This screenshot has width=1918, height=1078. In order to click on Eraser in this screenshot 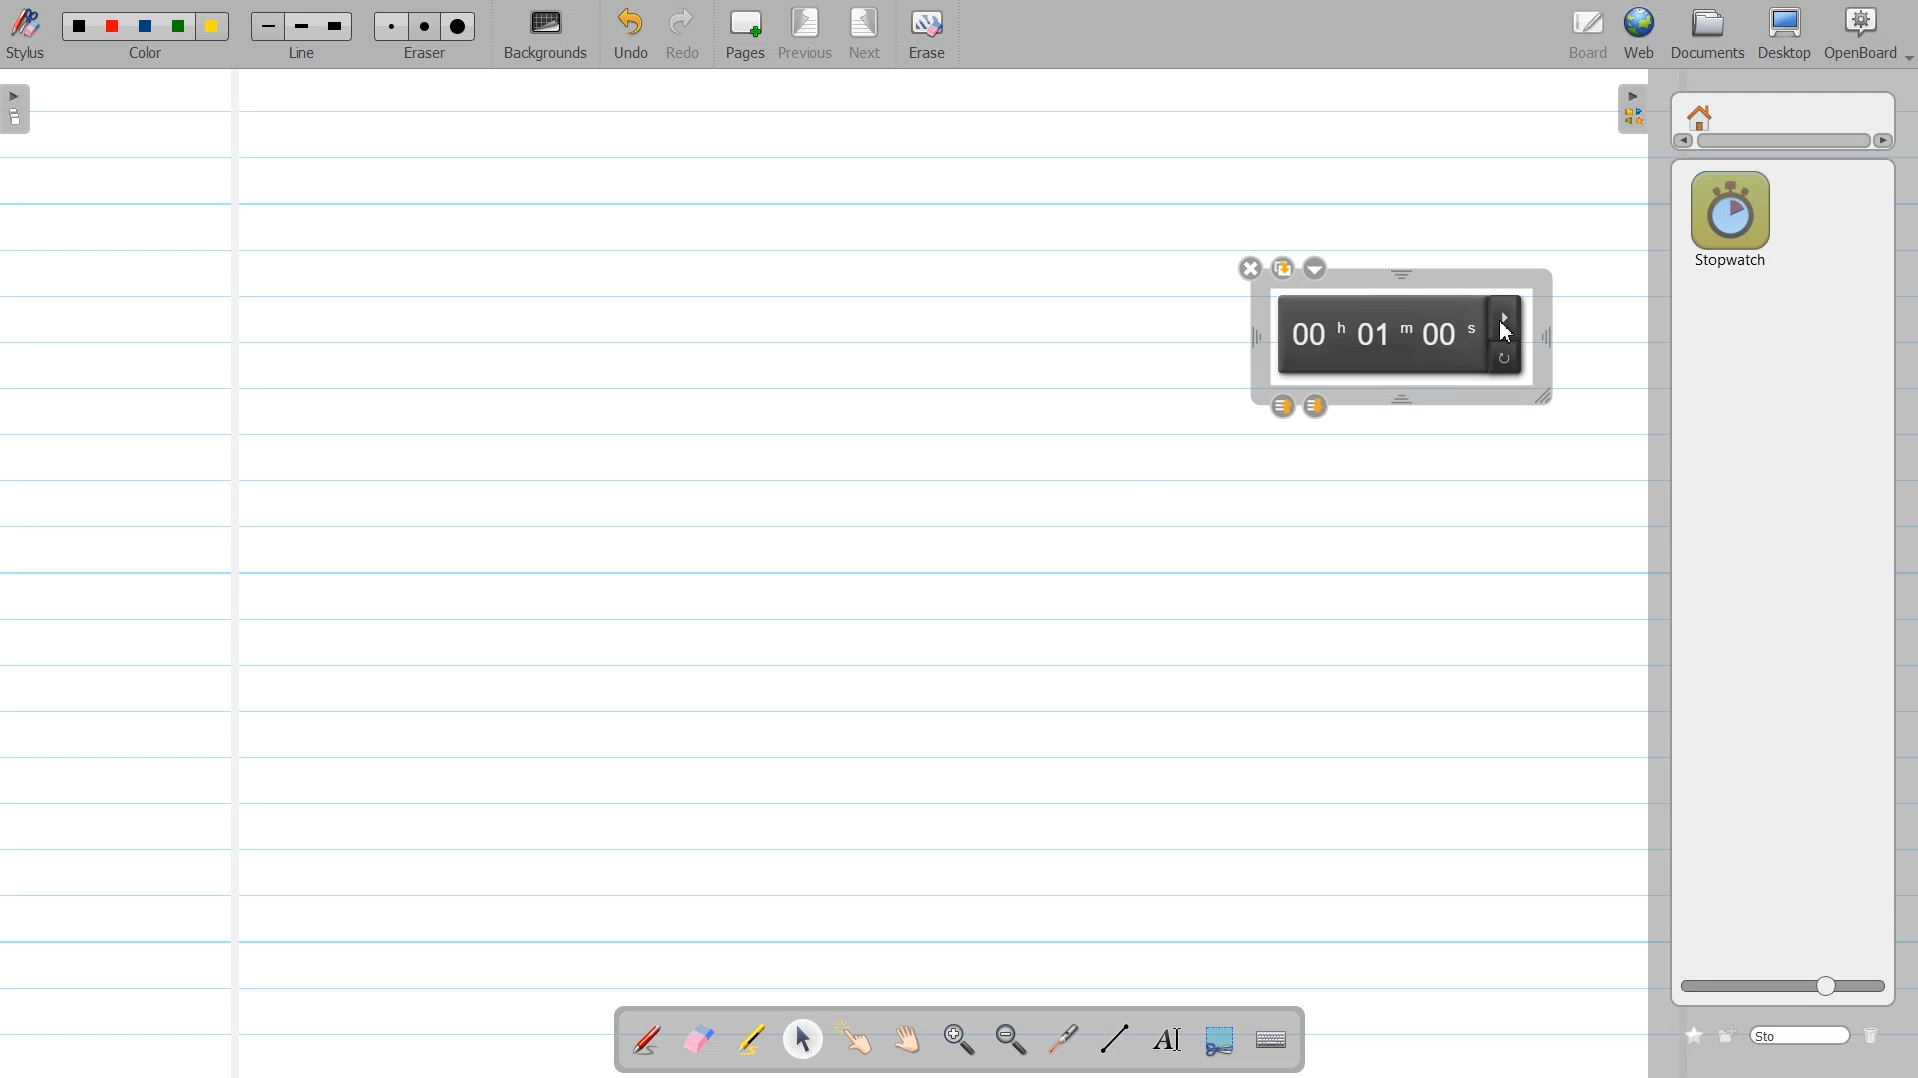, I will do `click(426, 35)`.